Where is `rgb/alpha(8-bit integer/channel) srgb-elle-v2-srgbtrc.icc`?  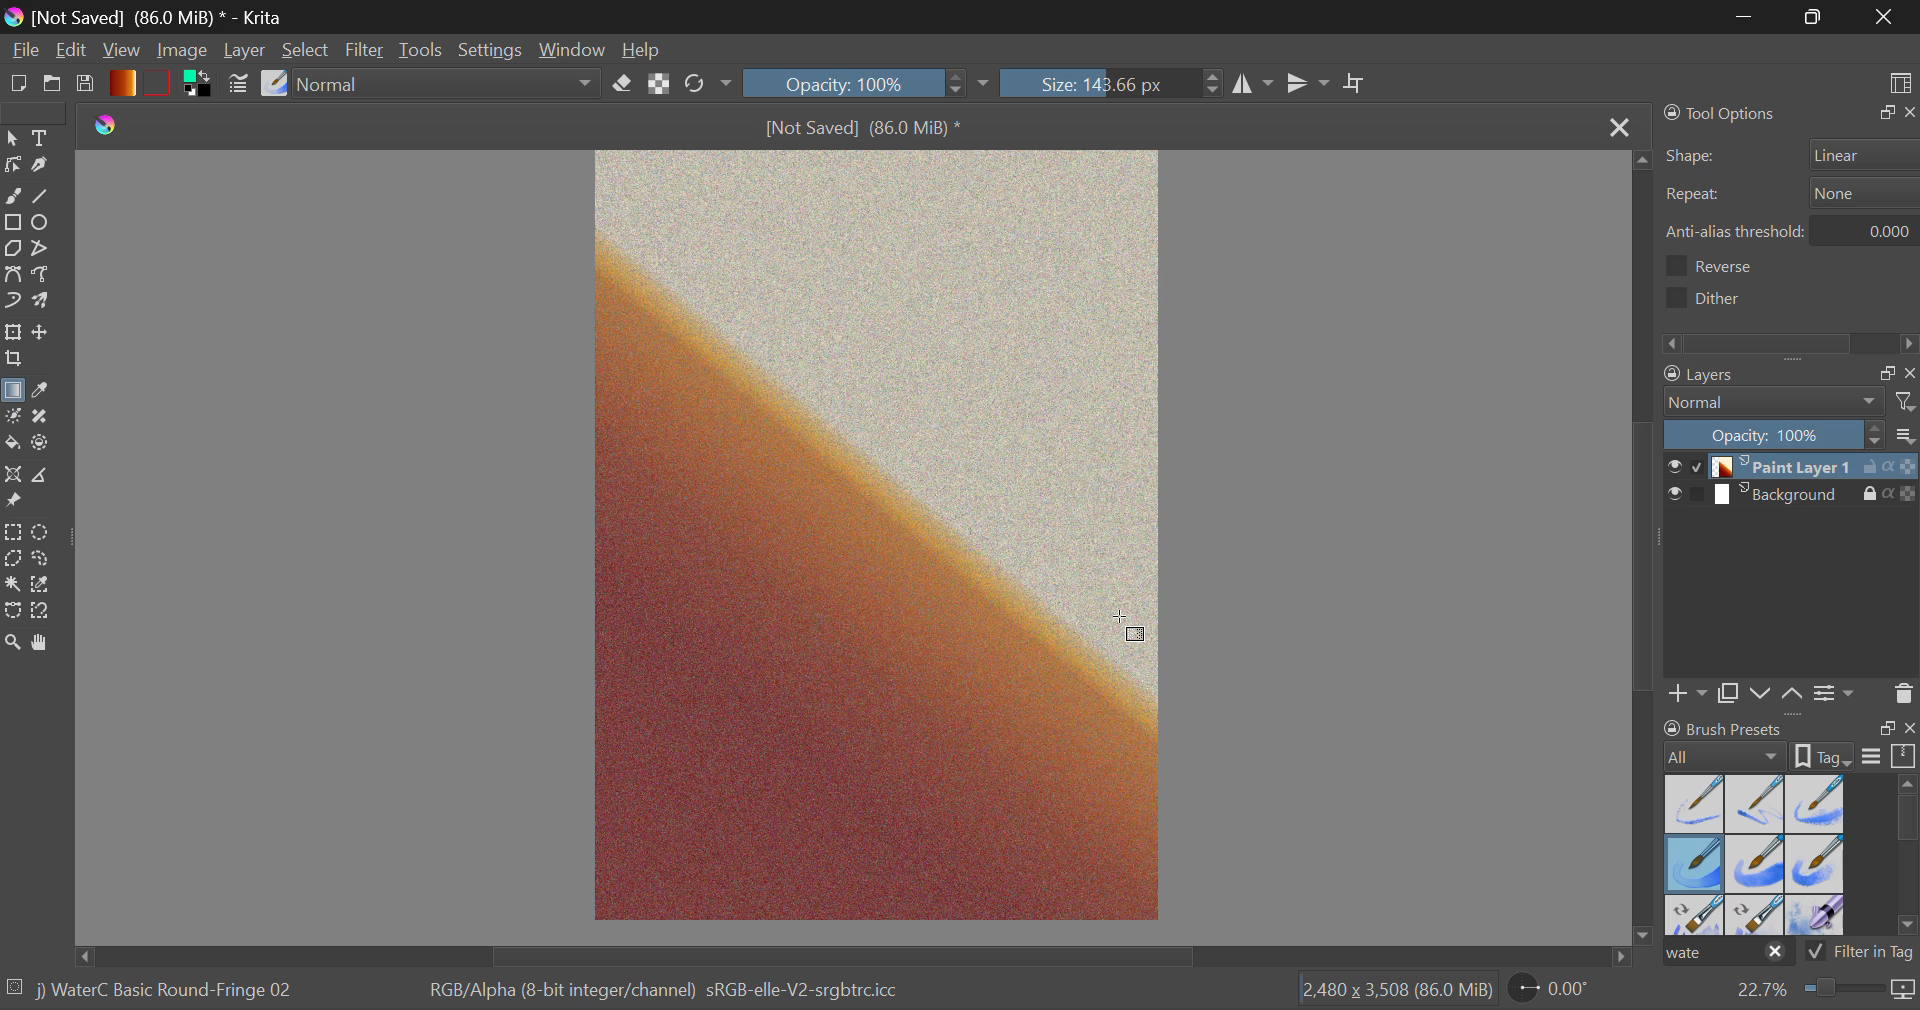 rgb/alpha(8-bit integer/channel) srgb-elle-v2-srgbtrc.icc is located at coordinates (677, 996).